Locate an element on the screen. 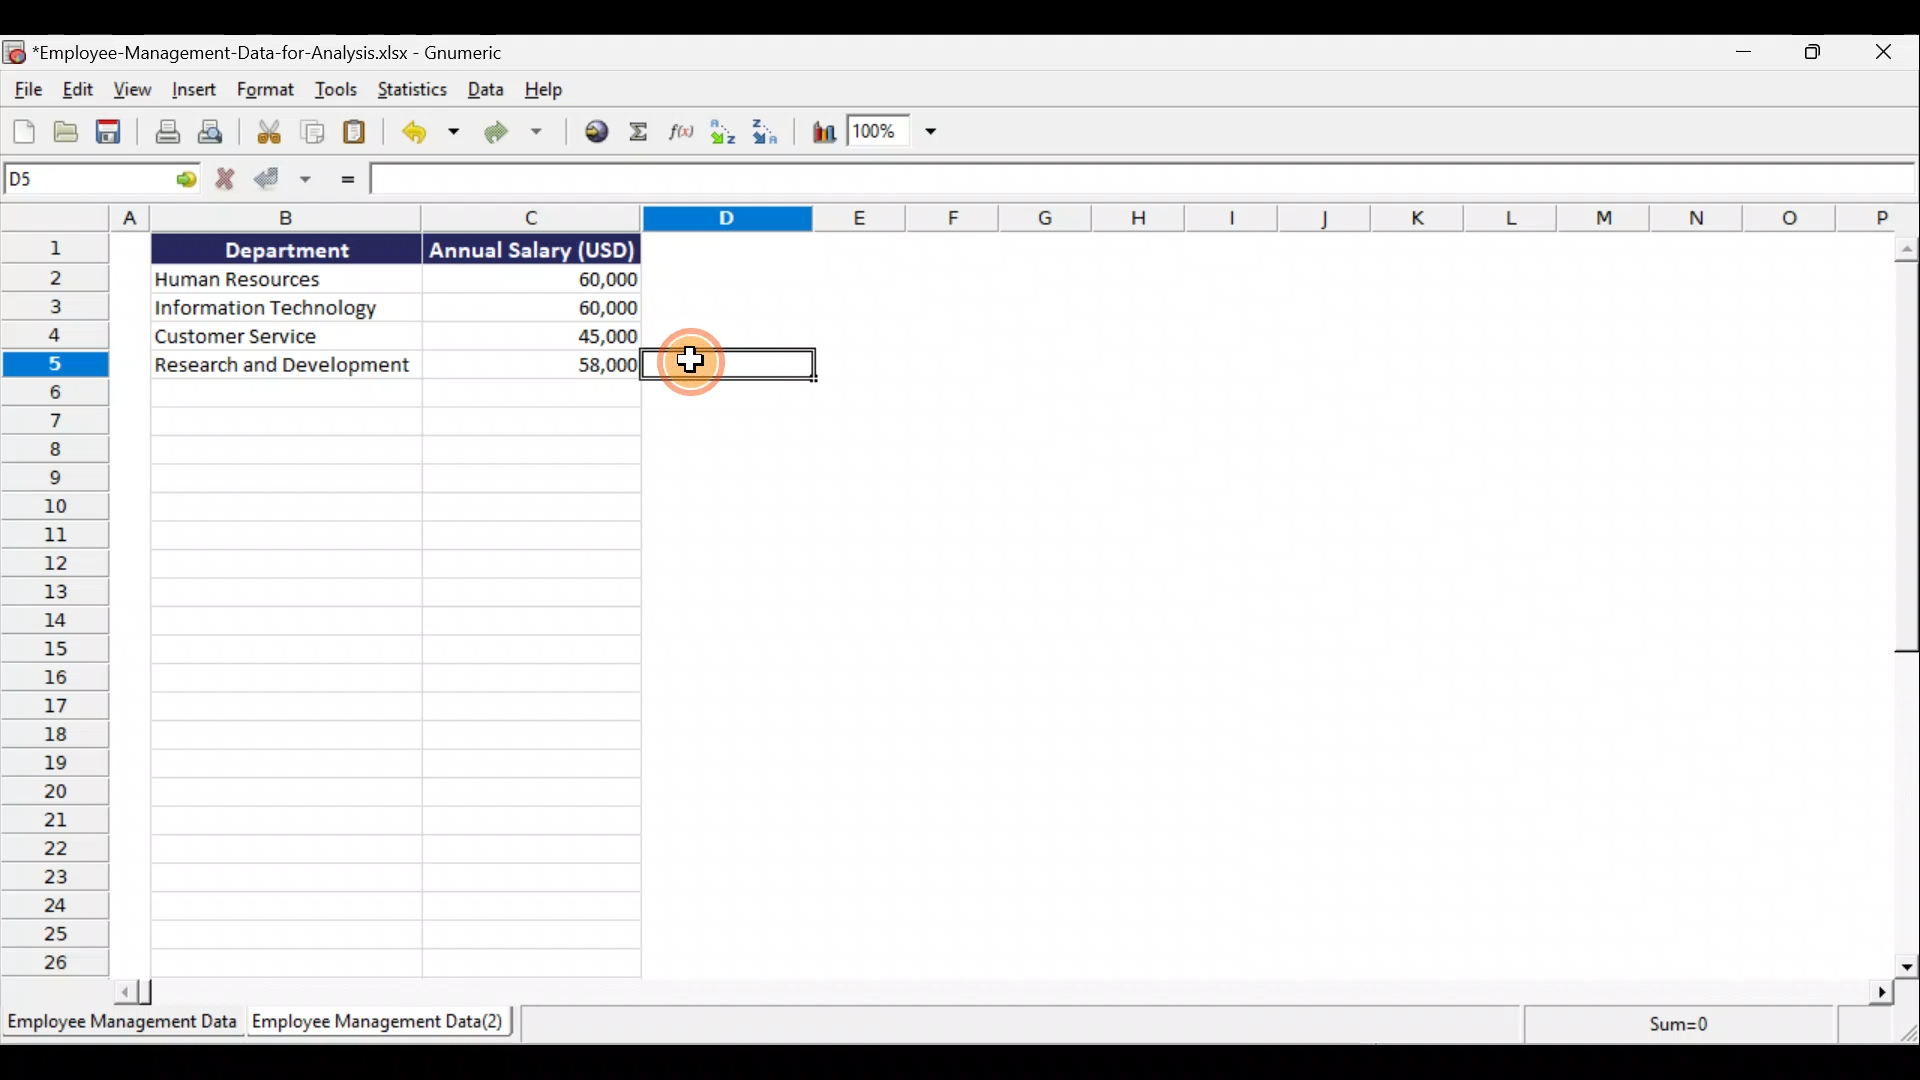 Image resolution: width=1920 pixels, height=1080 pixels. Help is located at coordinates (543, 91).